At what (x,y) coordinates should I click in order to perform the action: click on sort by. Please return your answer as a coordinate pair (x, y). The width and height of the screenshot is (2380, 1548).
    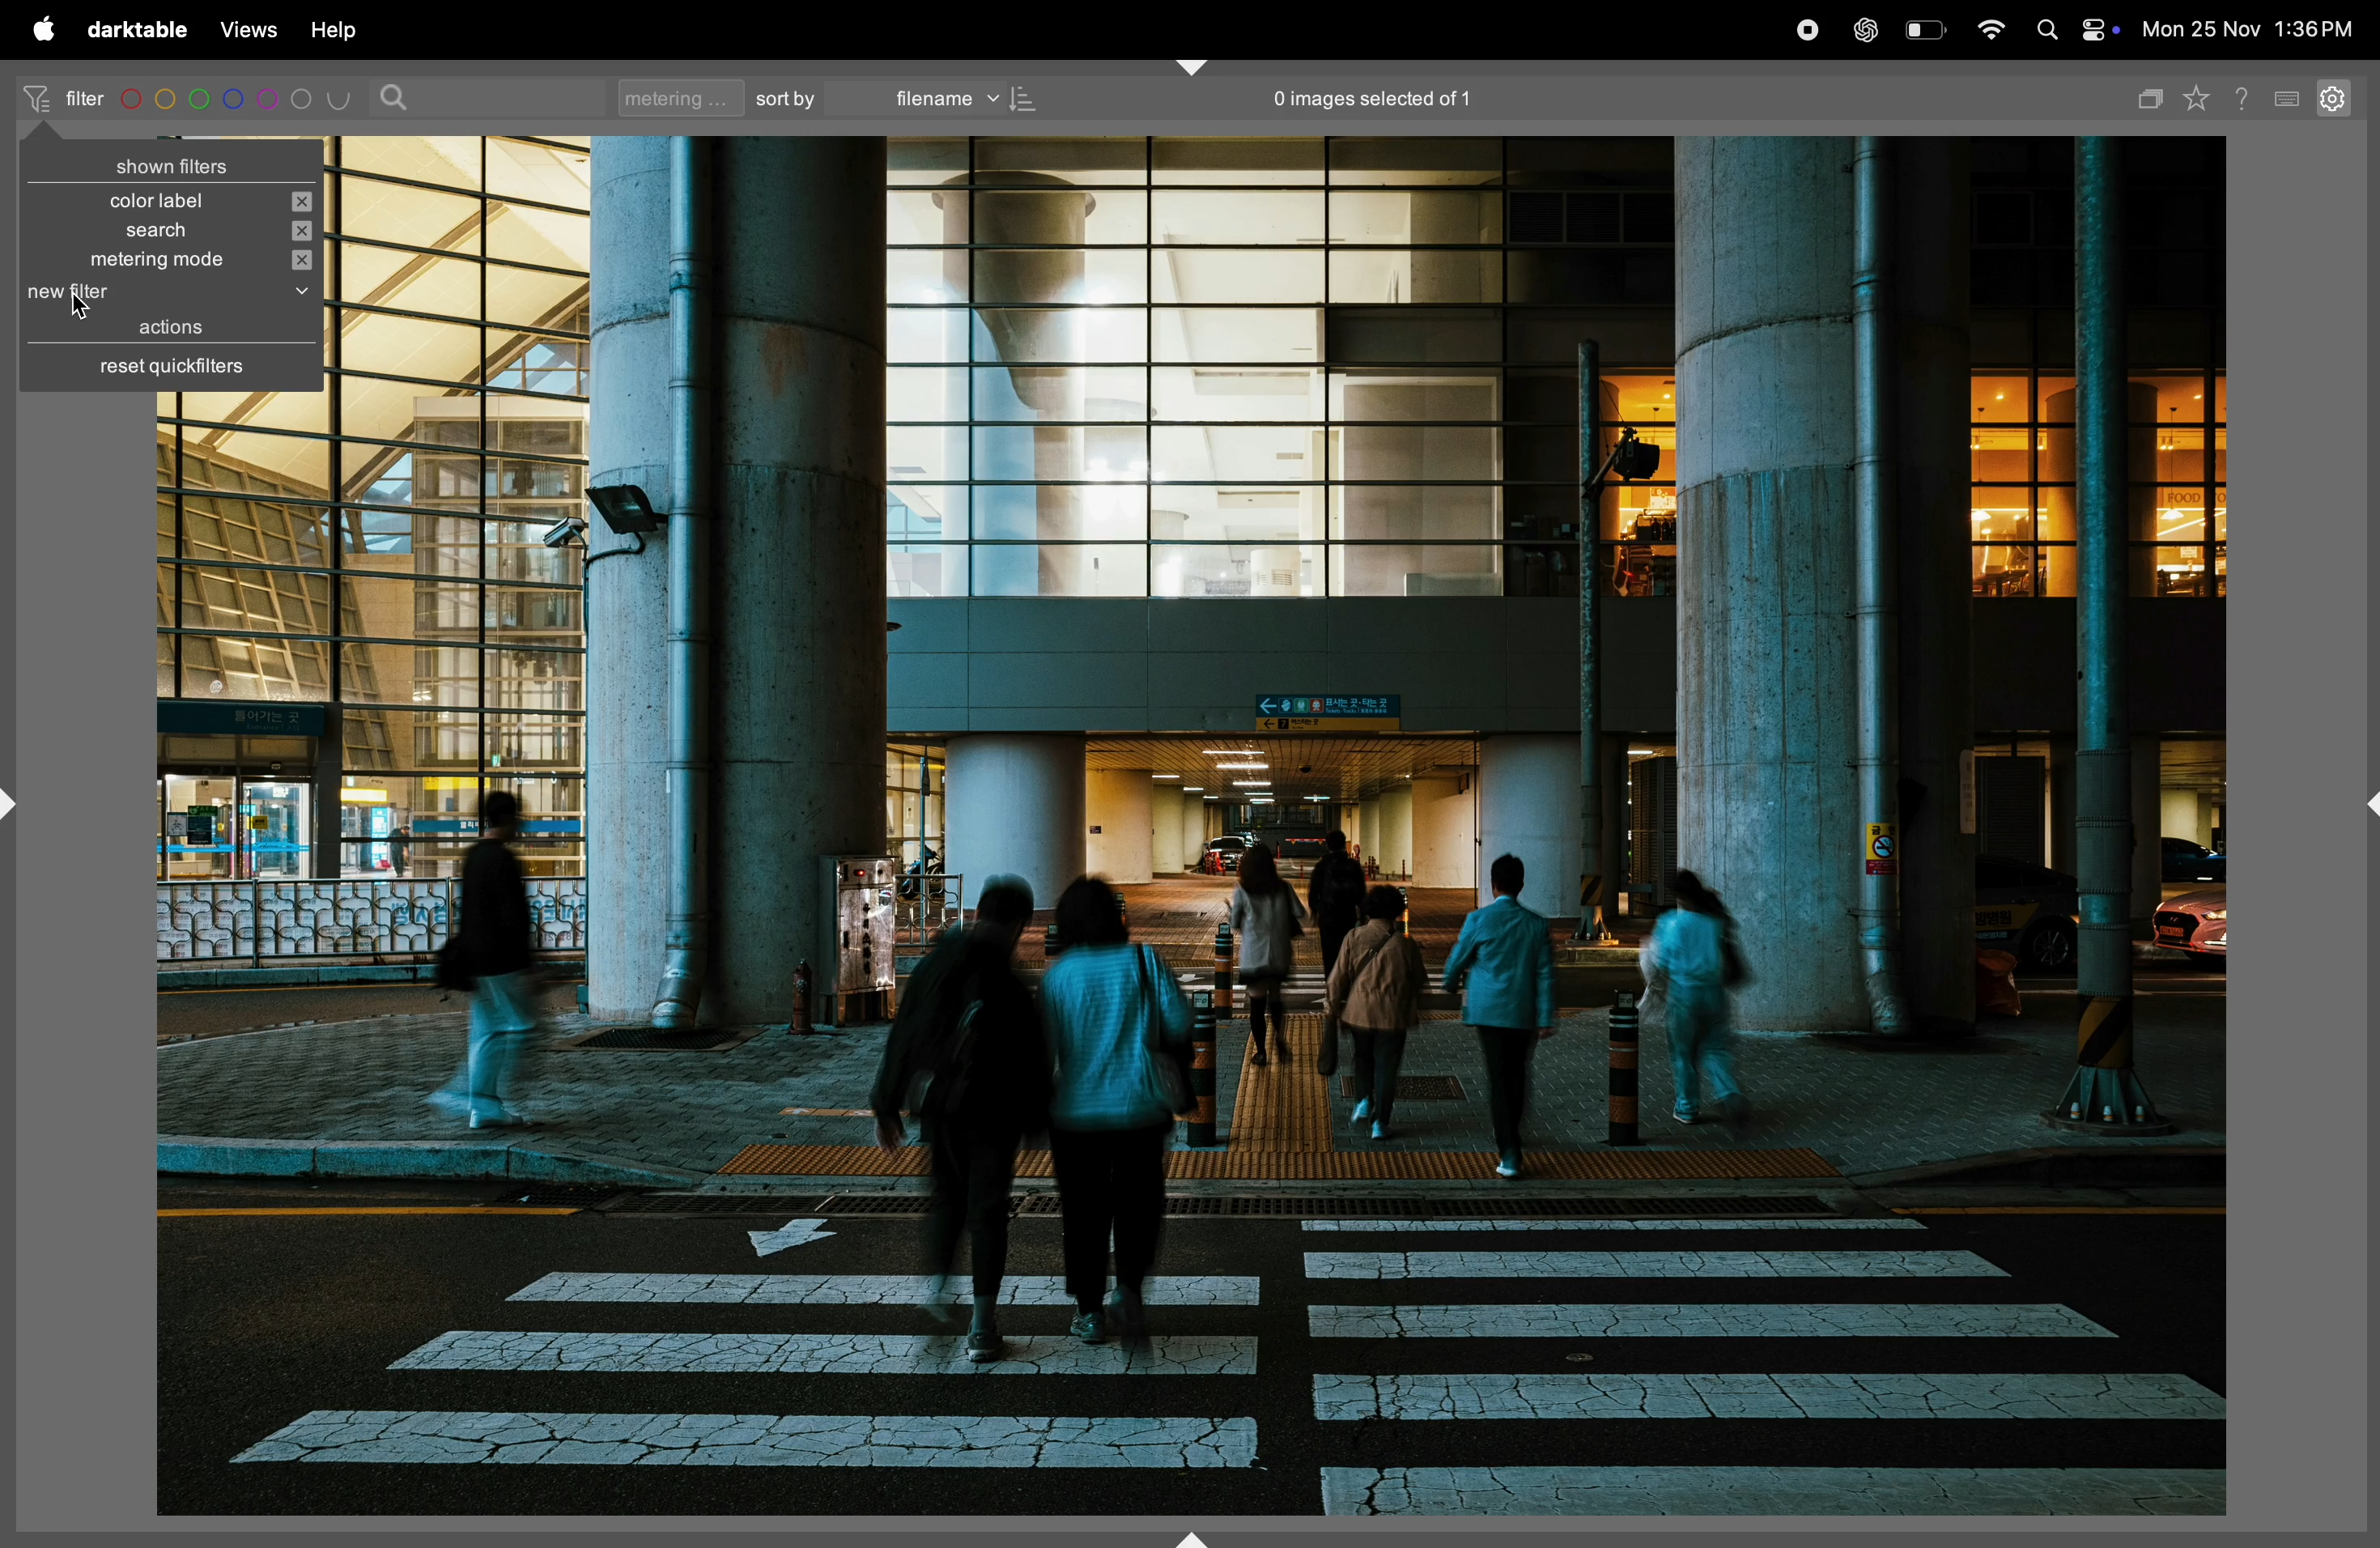
    Looking at the image, I should click on (787, 98).